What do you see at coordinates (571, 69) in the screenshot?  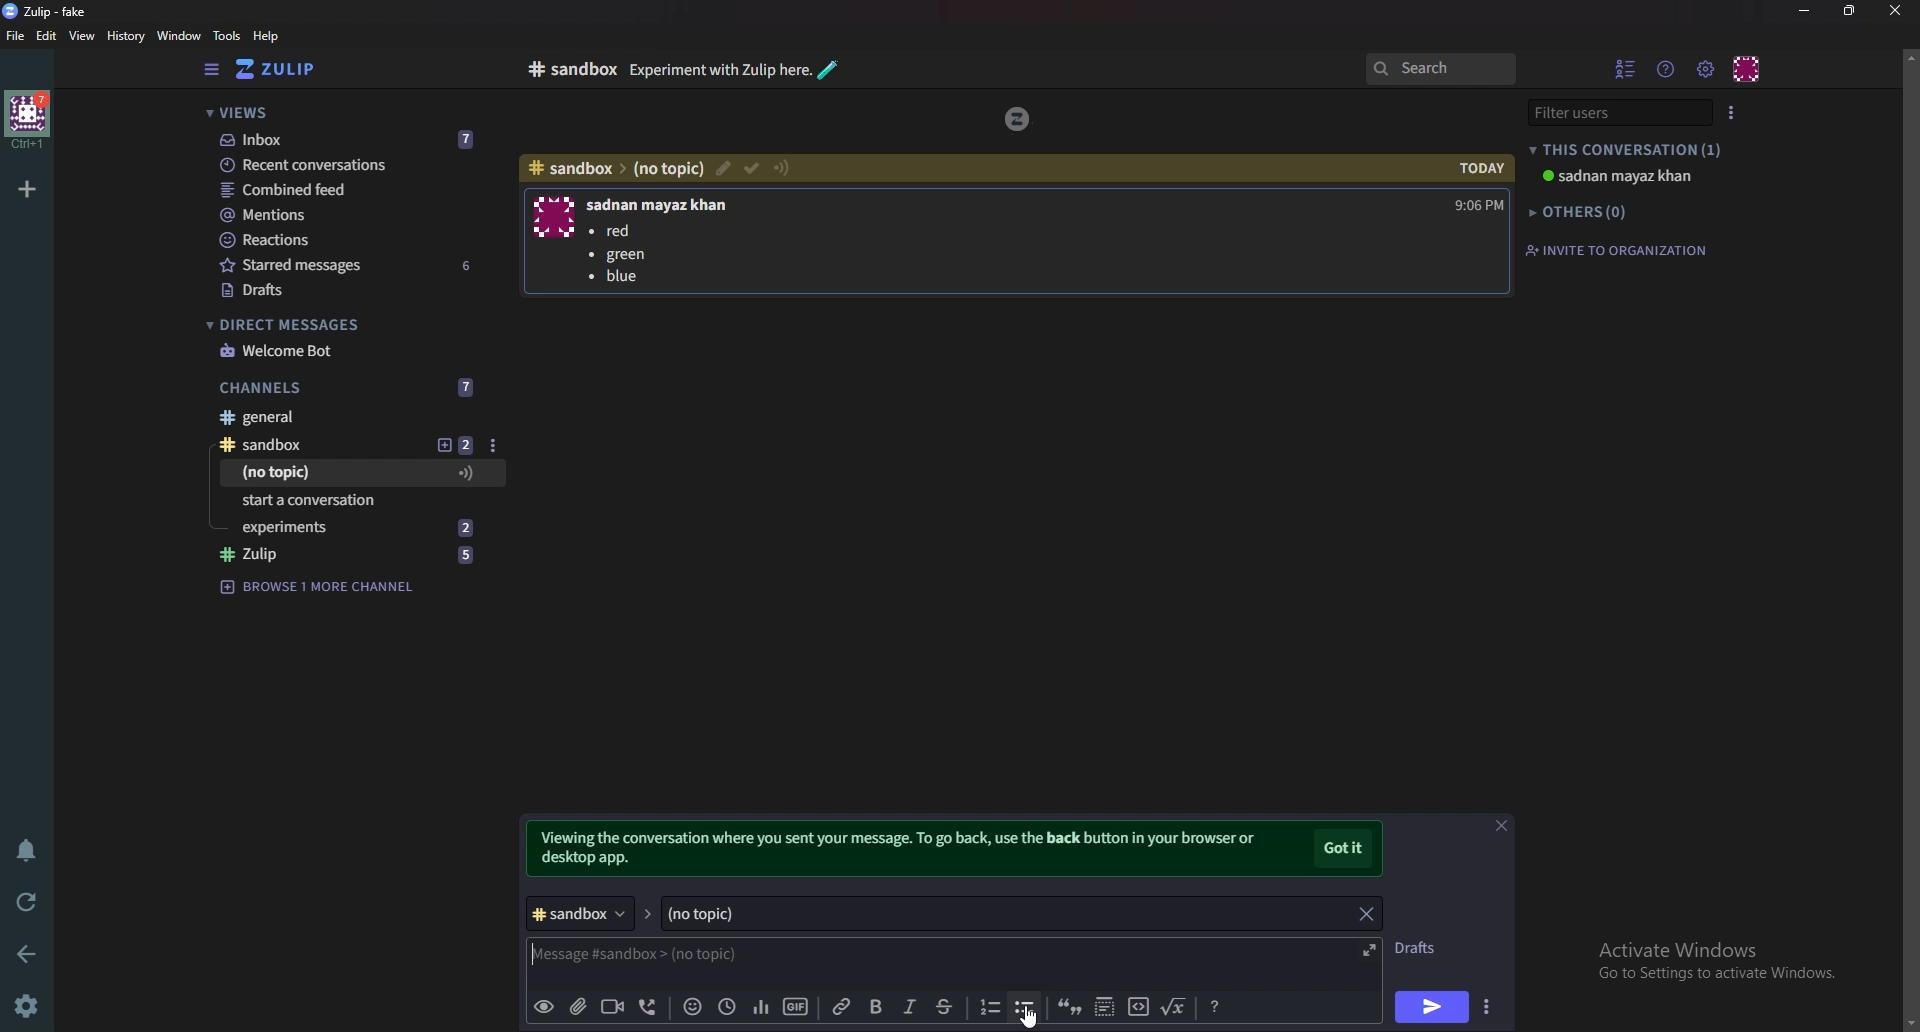 I see `sandbox` at bounding box center [571, 69].